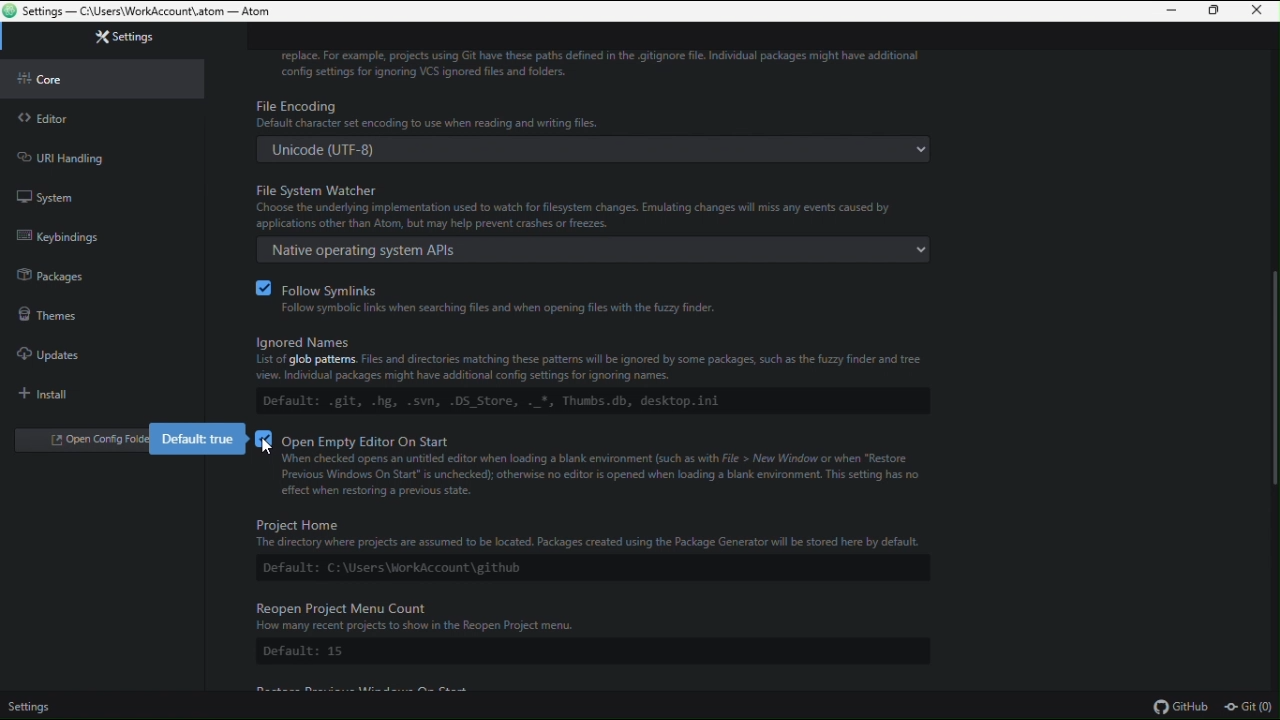  What do you see at coordinates (592, 569) in the screenshot?
I see `defailt` at bounding box center [592, 569].